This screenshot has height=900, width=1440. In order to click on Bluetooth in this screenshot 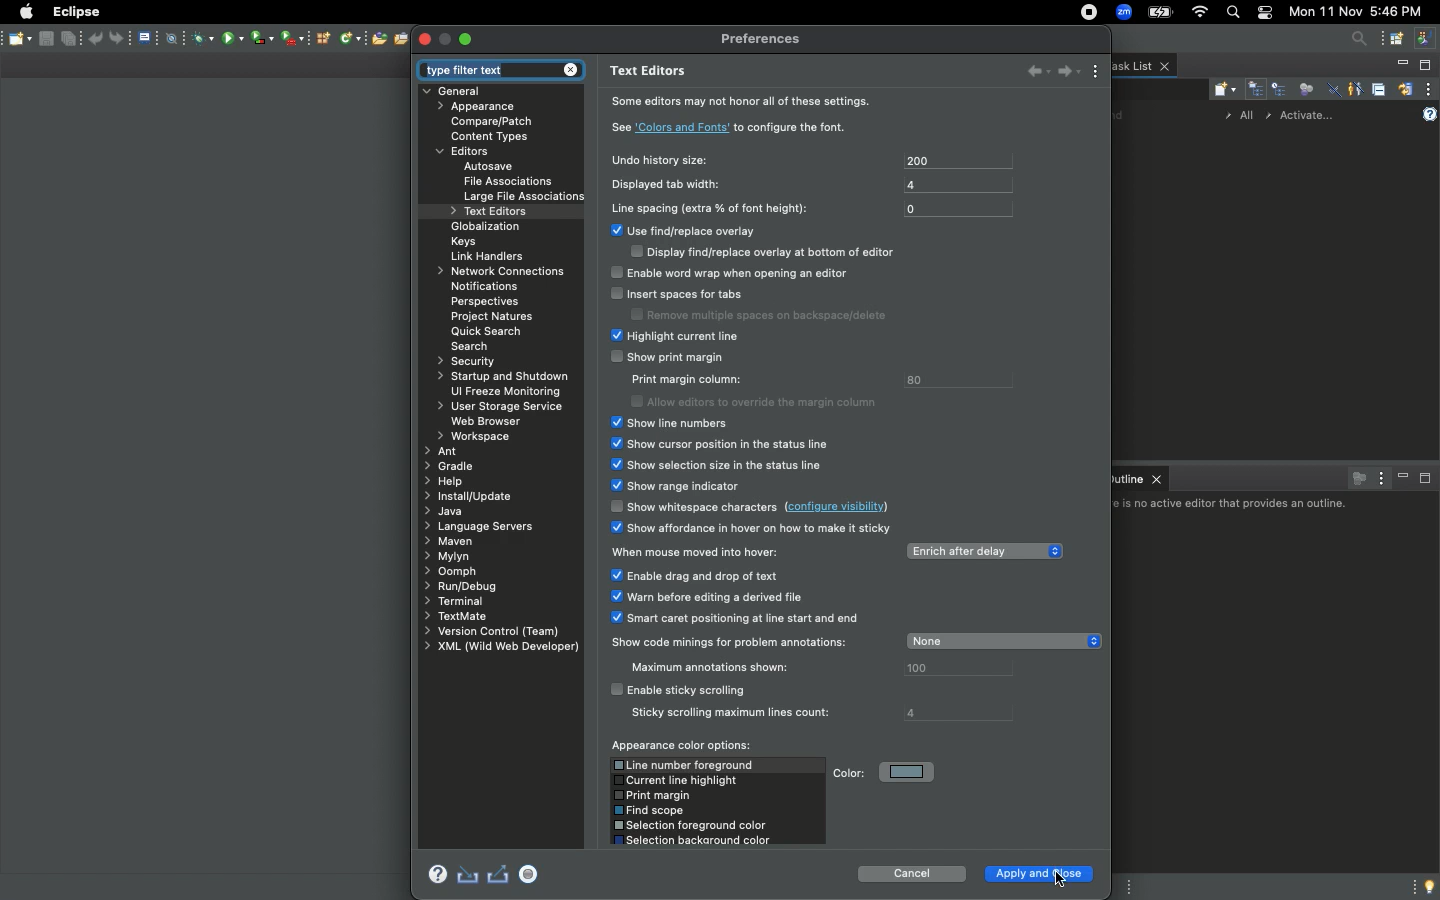, I will do `click(274, 41)`.